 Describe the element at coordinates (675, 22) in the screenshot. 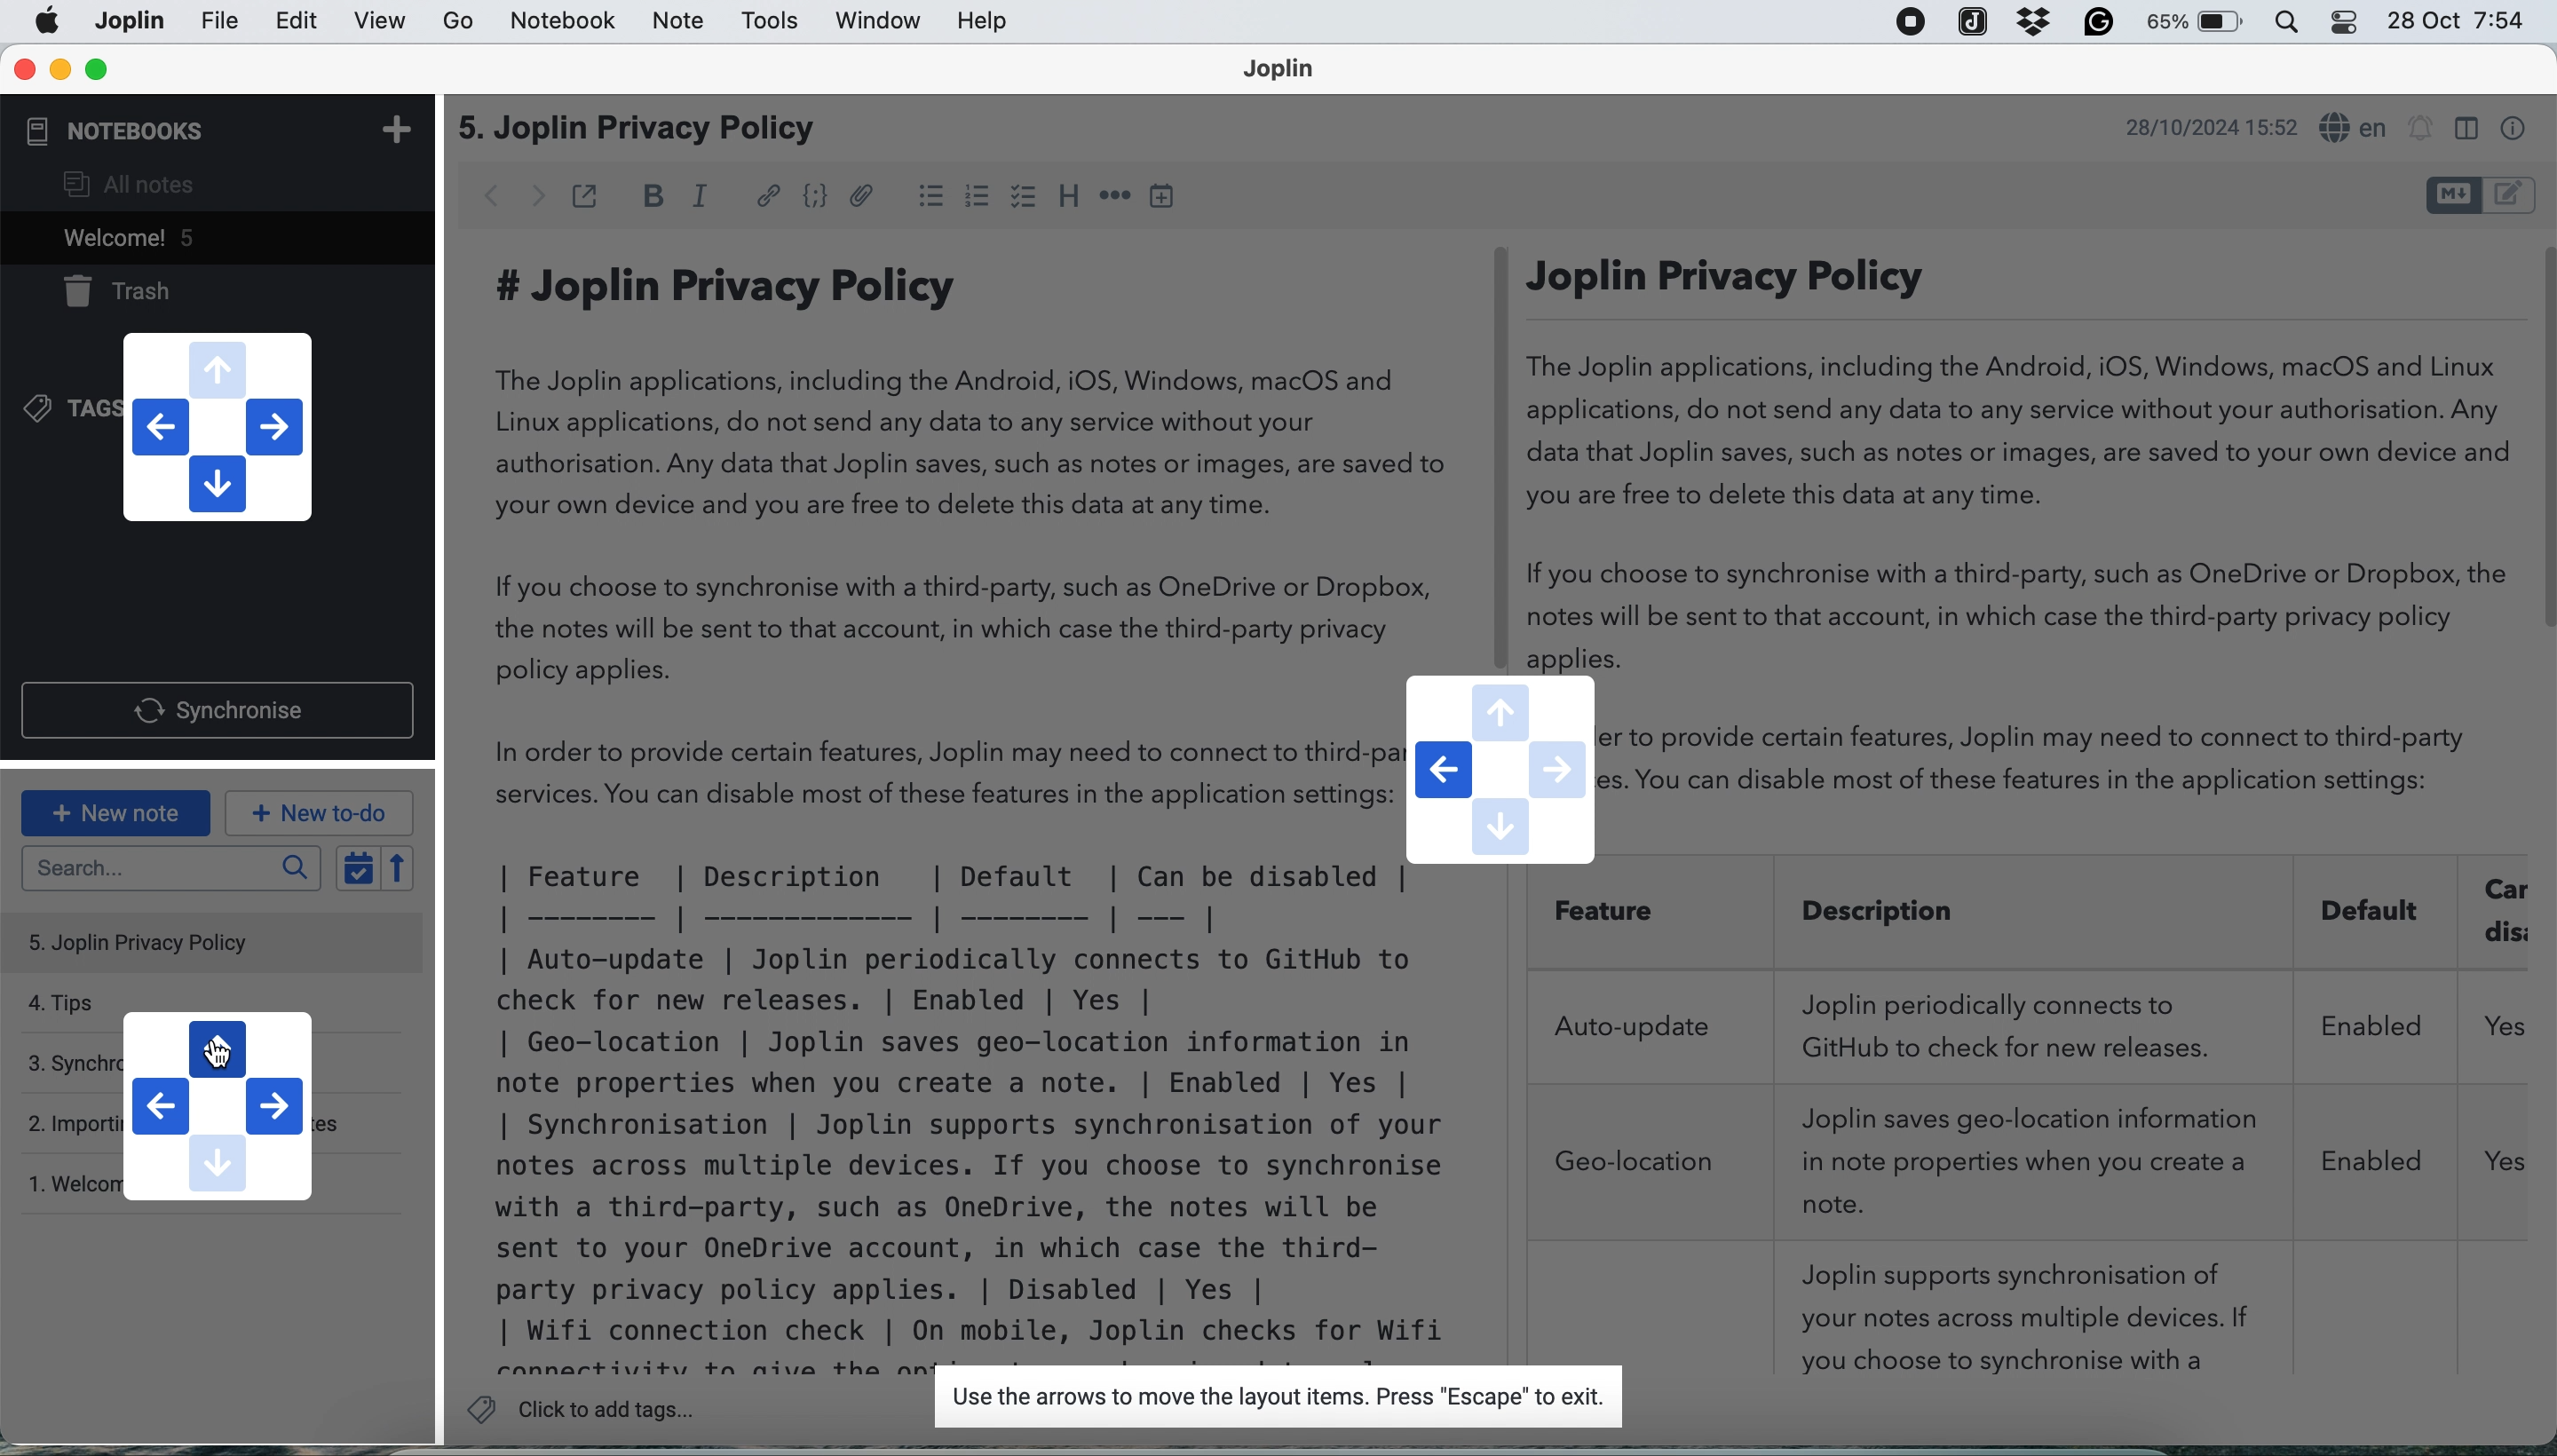

I see `note` at that location.